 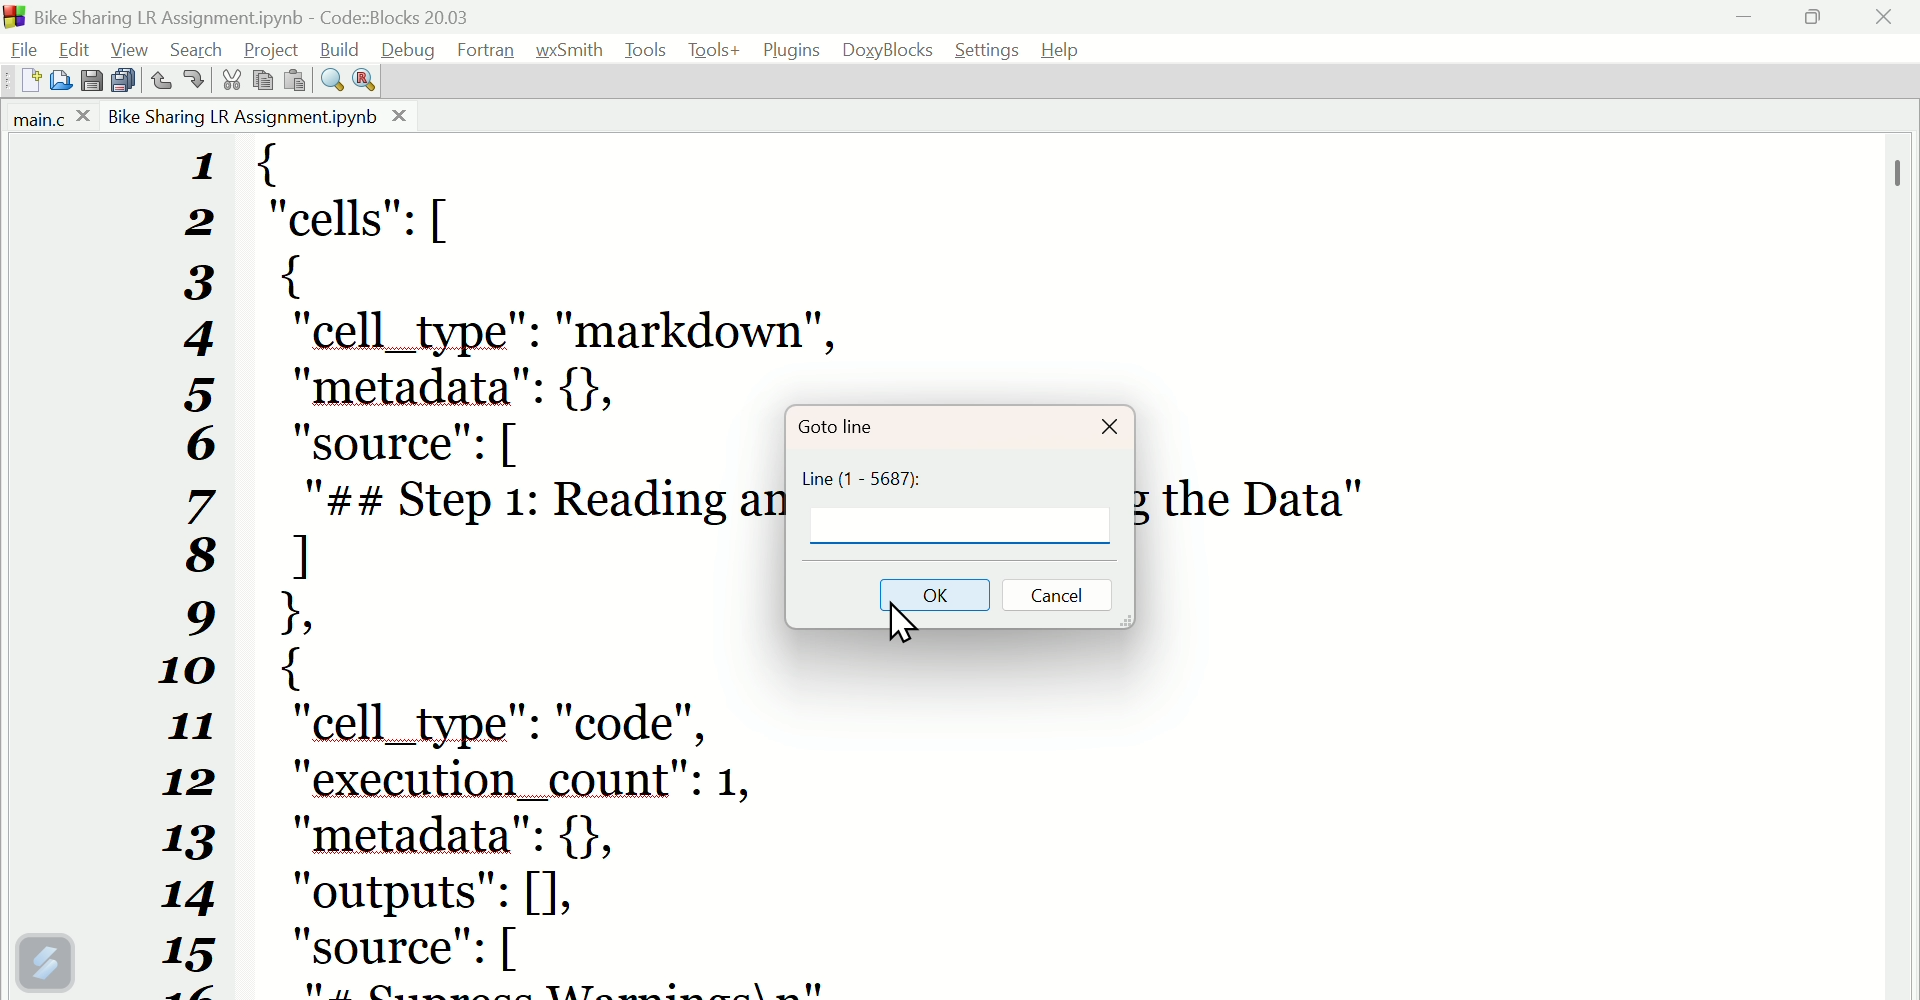 What do you see at coordinates (275, 48) in the screenshot?
I see `Project` at bounding box center [275, 48].